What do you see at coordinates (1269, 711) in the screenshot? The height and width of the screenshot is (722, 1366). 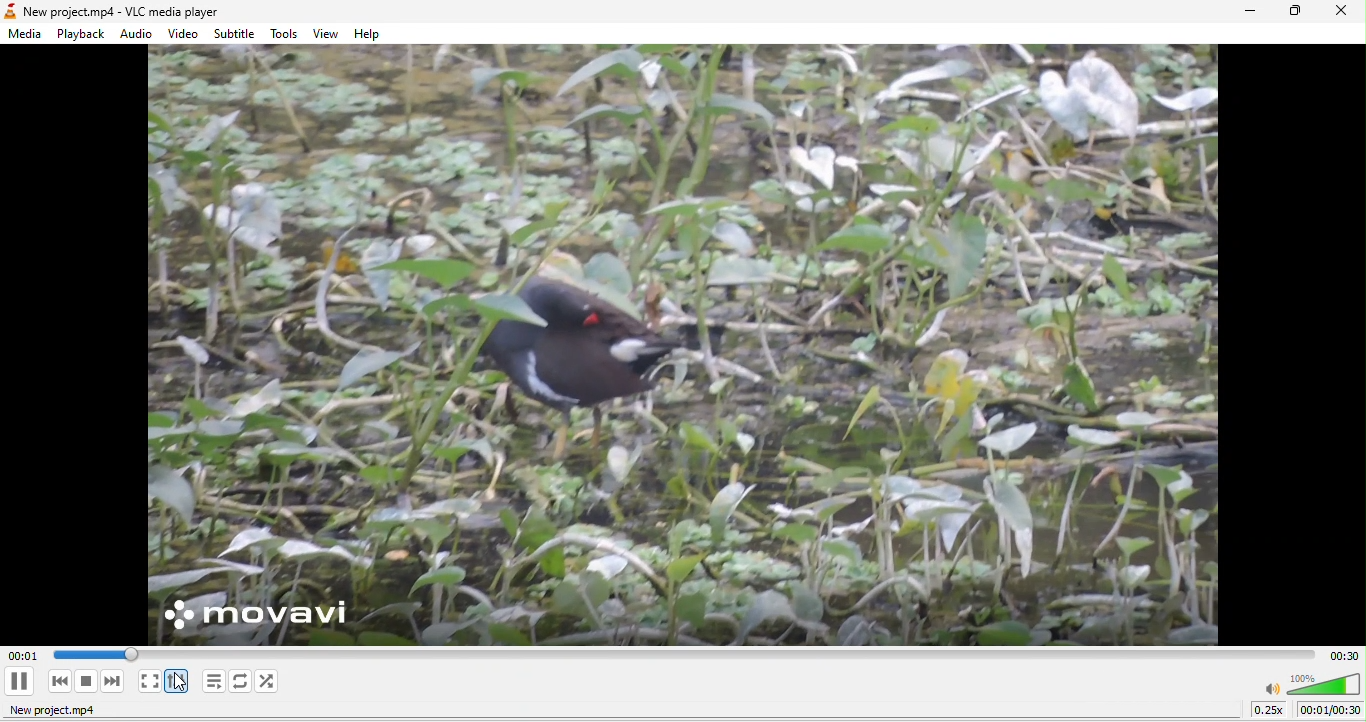 I see `0.25 x` at bounding box center [1269, 711].